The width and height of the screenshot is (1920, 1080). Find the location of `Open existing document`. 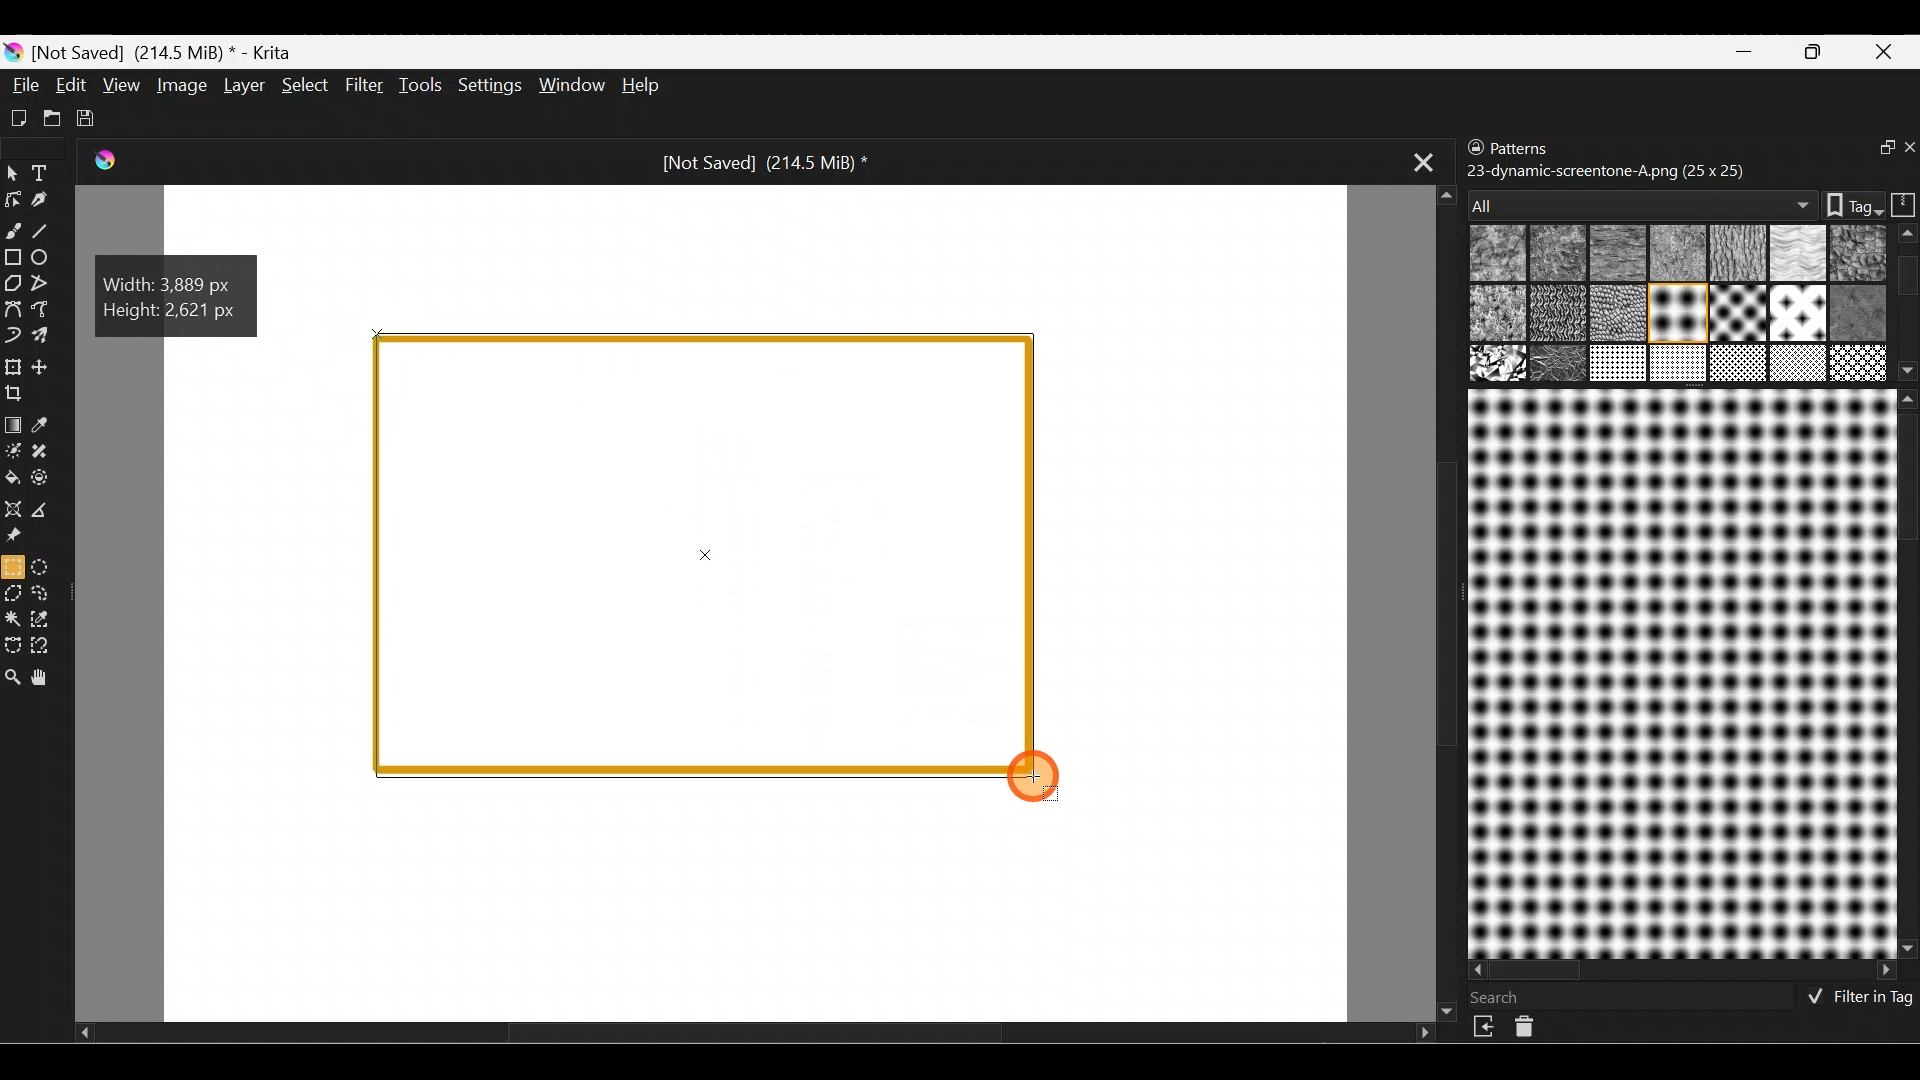

Open existing document is located at coordinates (49, 115).